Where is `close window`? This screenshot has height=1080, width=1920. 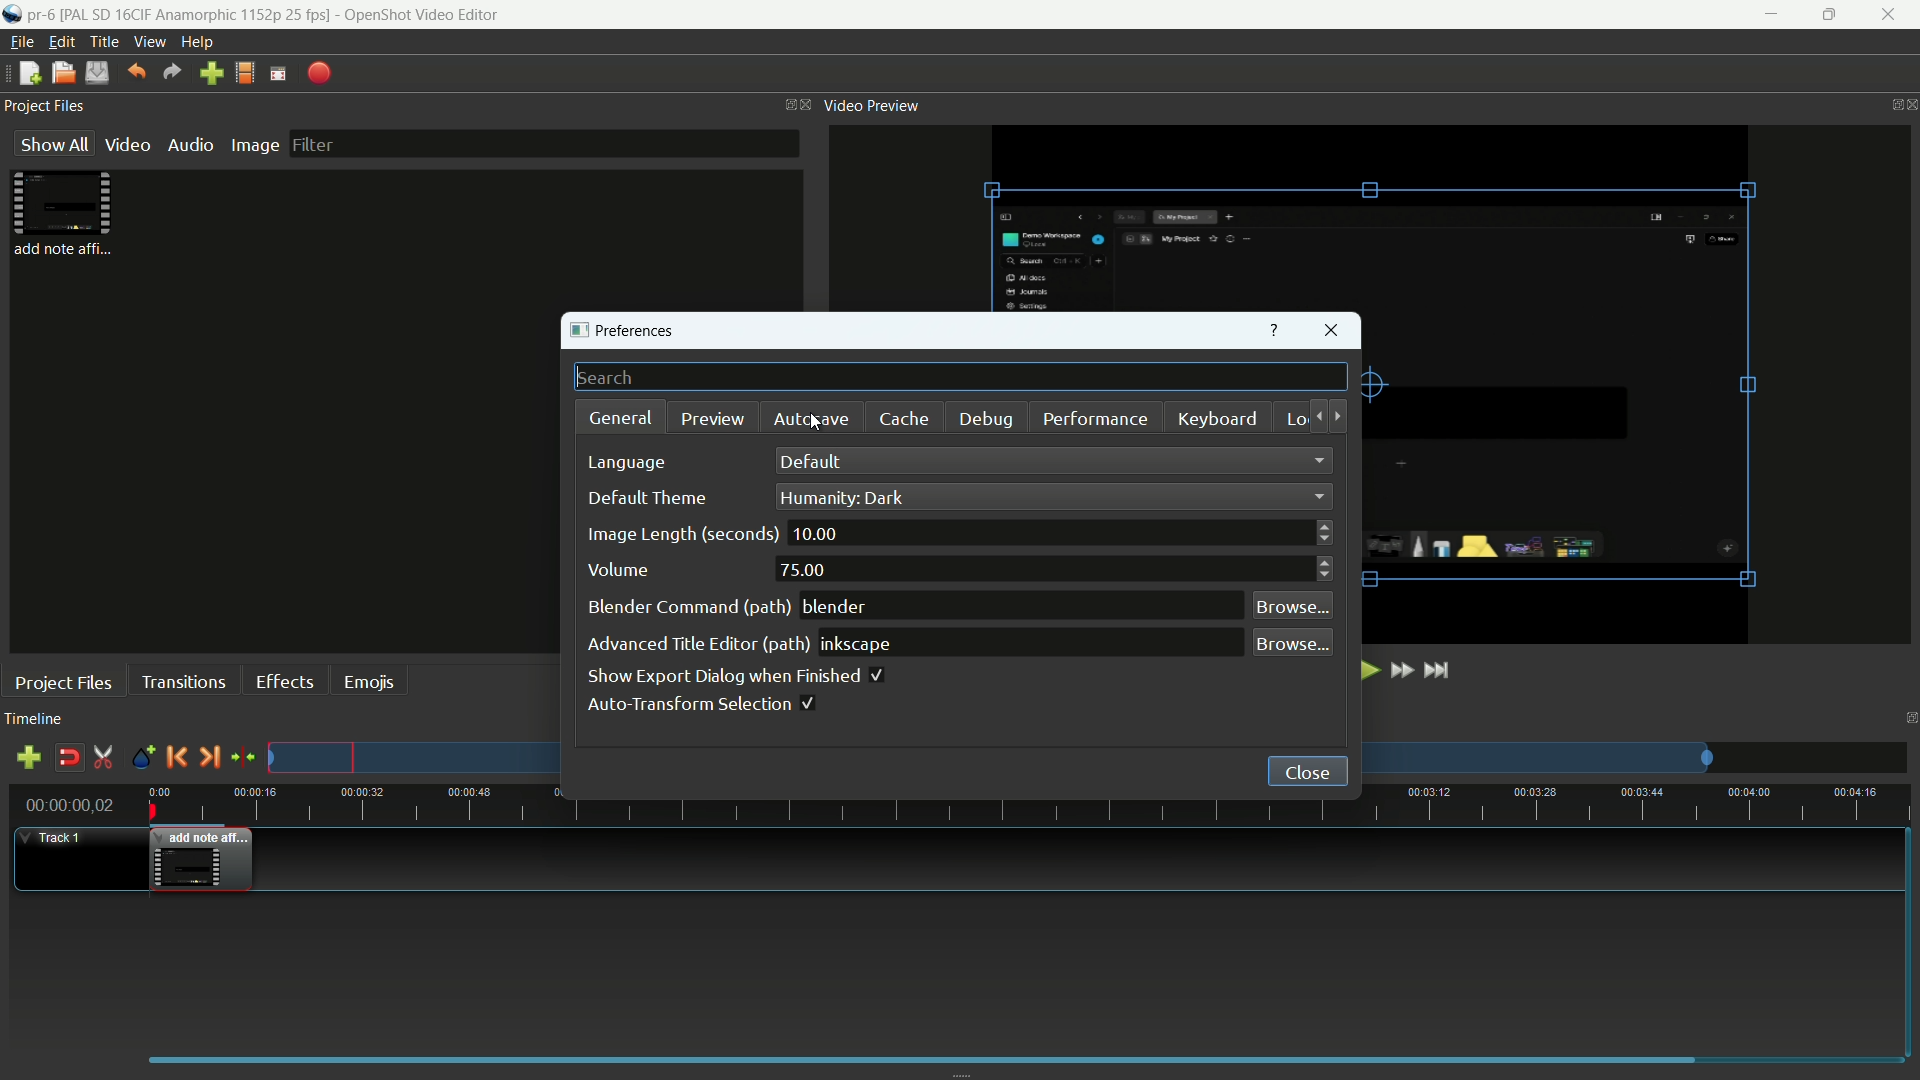
close window is located at coordinates (1331, 330).